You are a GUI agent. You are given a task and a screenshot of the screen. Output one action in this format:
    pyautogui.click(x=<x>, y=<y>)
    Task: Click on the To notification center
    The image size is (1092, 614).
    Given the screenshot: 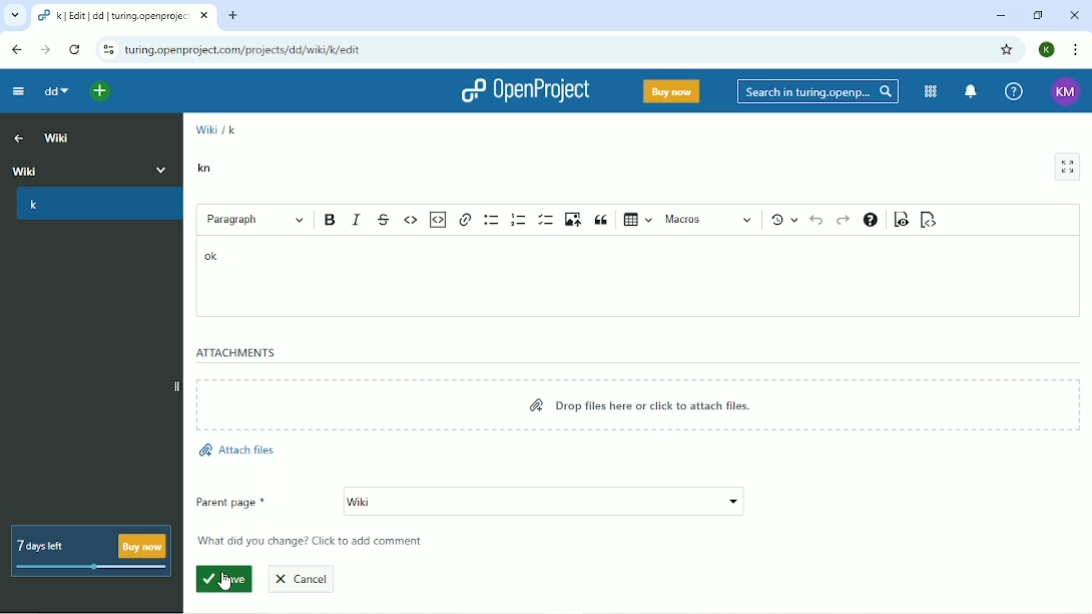 What is the action you would take?
    pyautogui.click(x=972, y=91)
    